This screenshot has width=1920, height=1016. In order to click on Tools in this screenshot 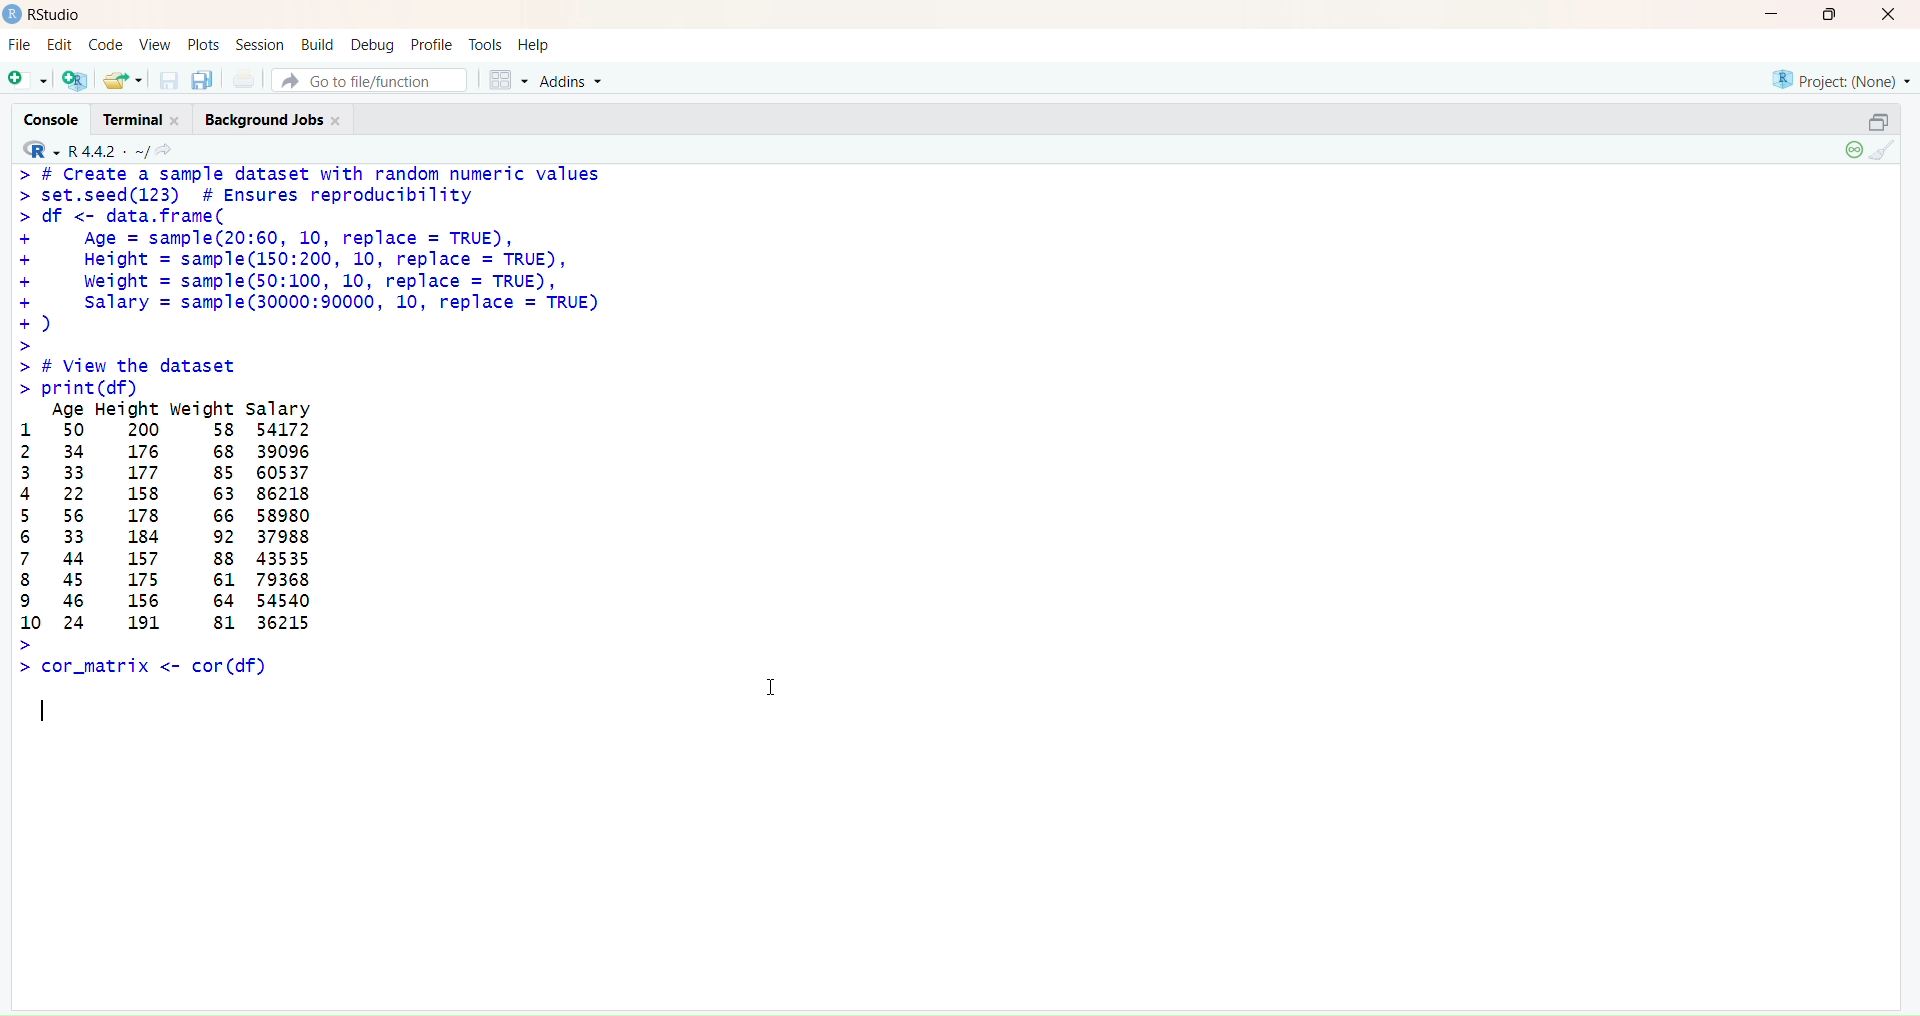, I will do `click(484, 43)`.